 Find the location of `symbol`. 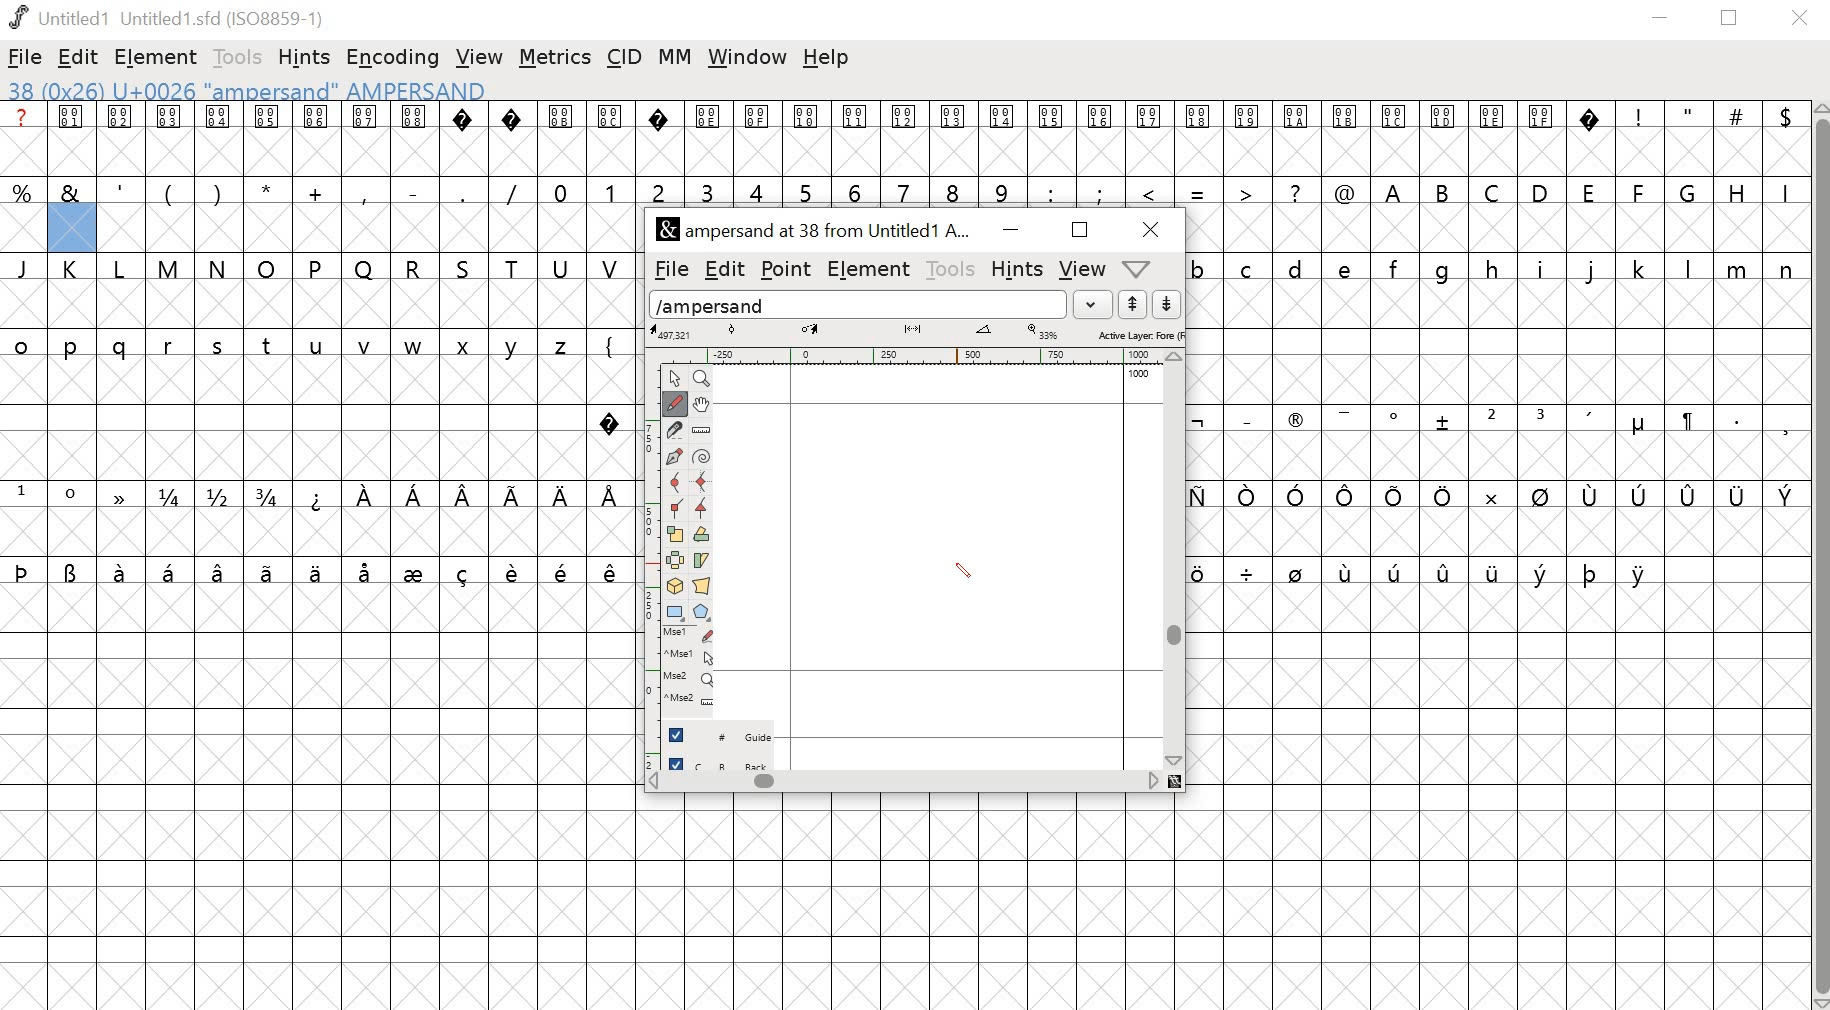

symbol is located at coordinates (368, 571).